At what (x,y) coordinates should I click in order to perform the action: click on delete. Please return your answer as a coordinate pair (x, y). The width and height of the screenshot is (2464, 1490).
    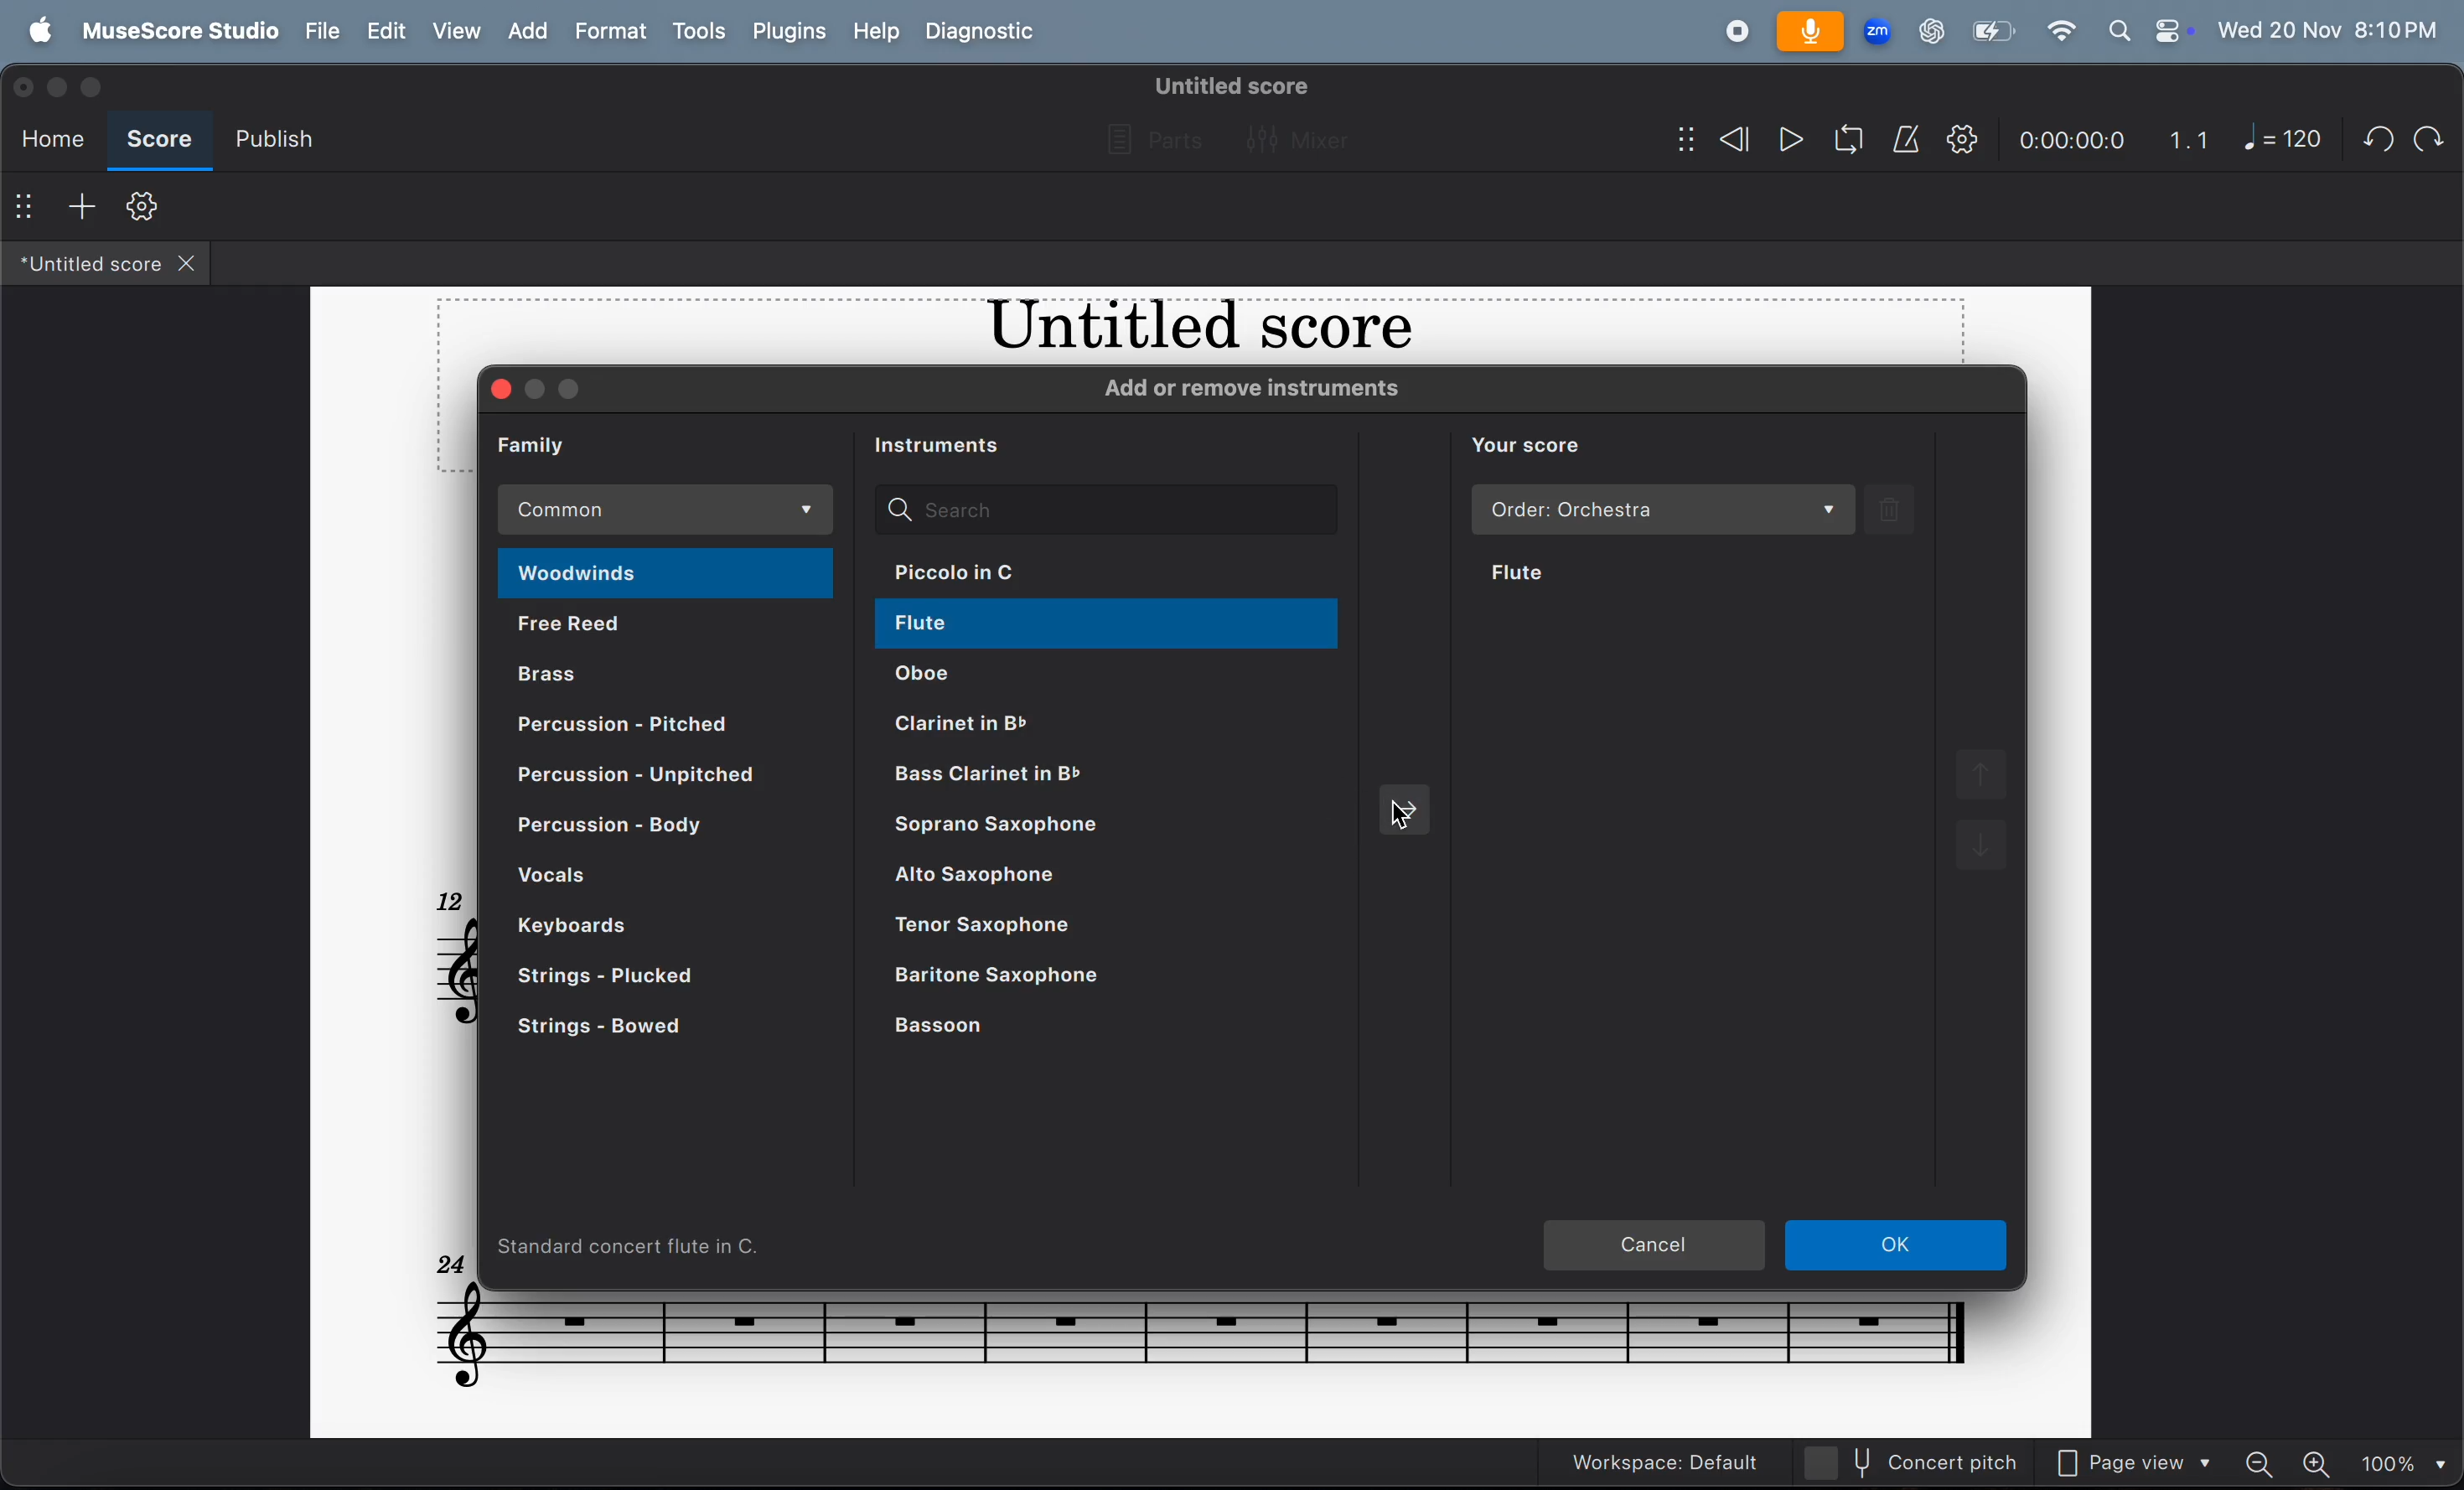
    Looking at the image, I should click on (1900, 510).